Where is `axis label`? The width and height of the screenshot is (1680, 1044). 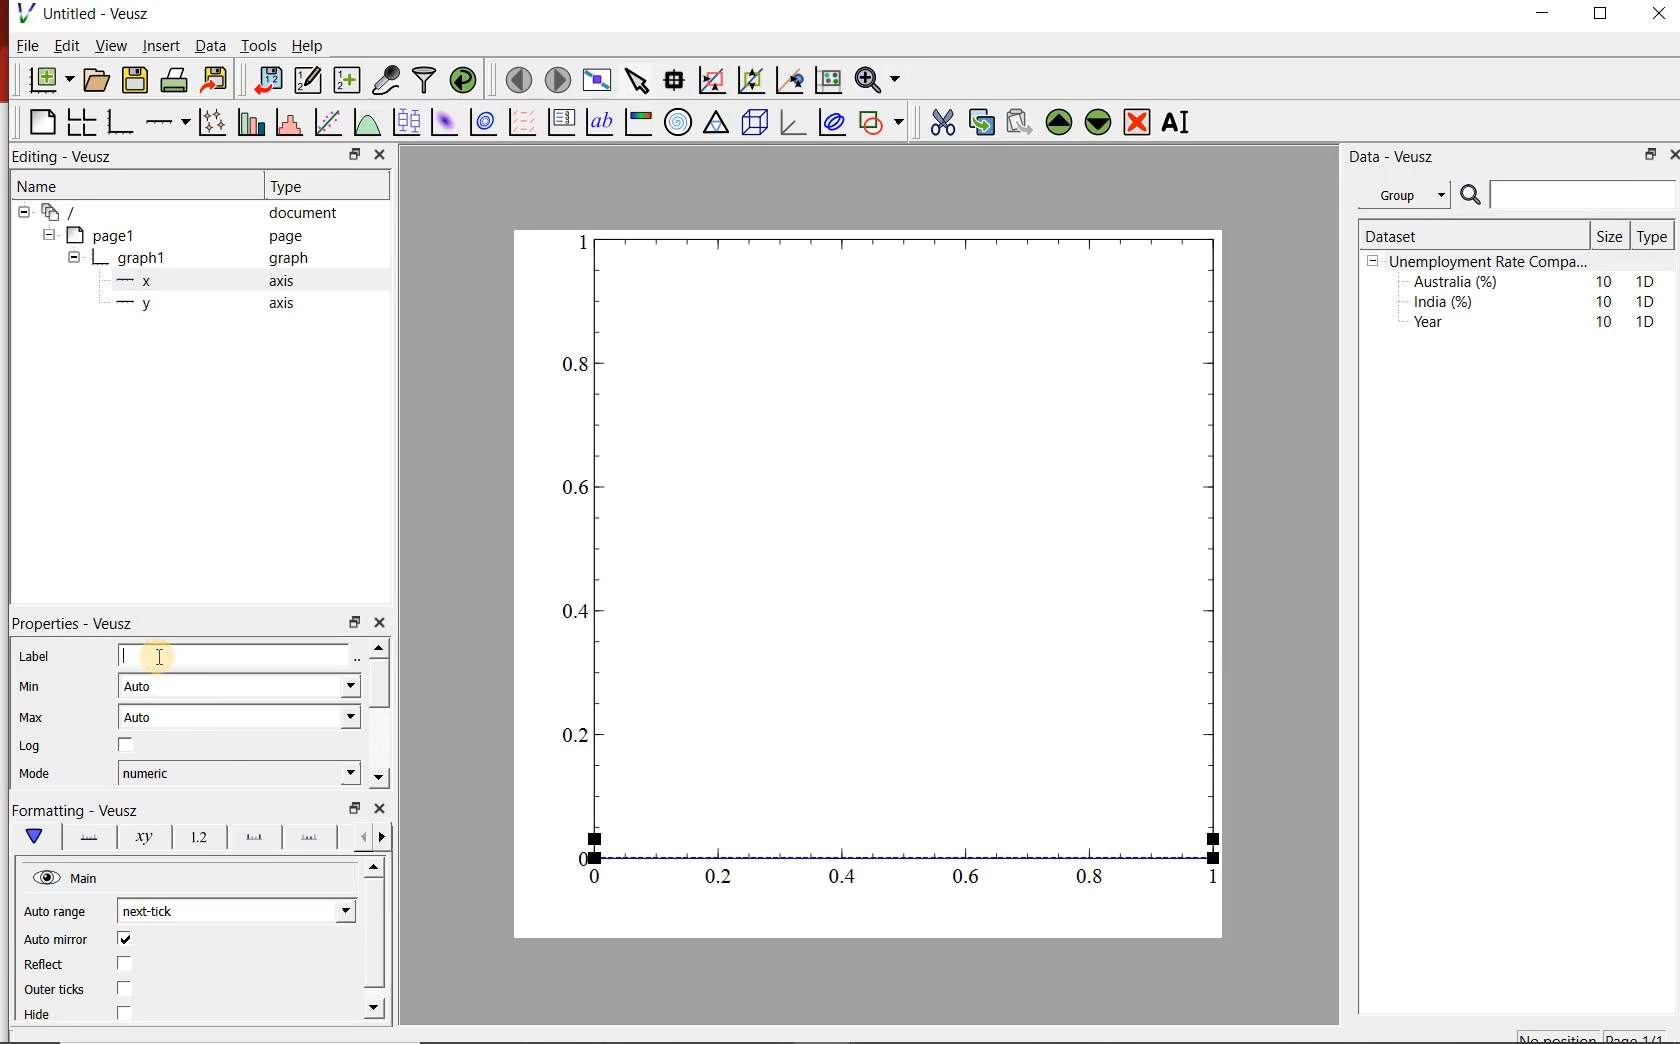 axis label is located at coordinates (143, 838).